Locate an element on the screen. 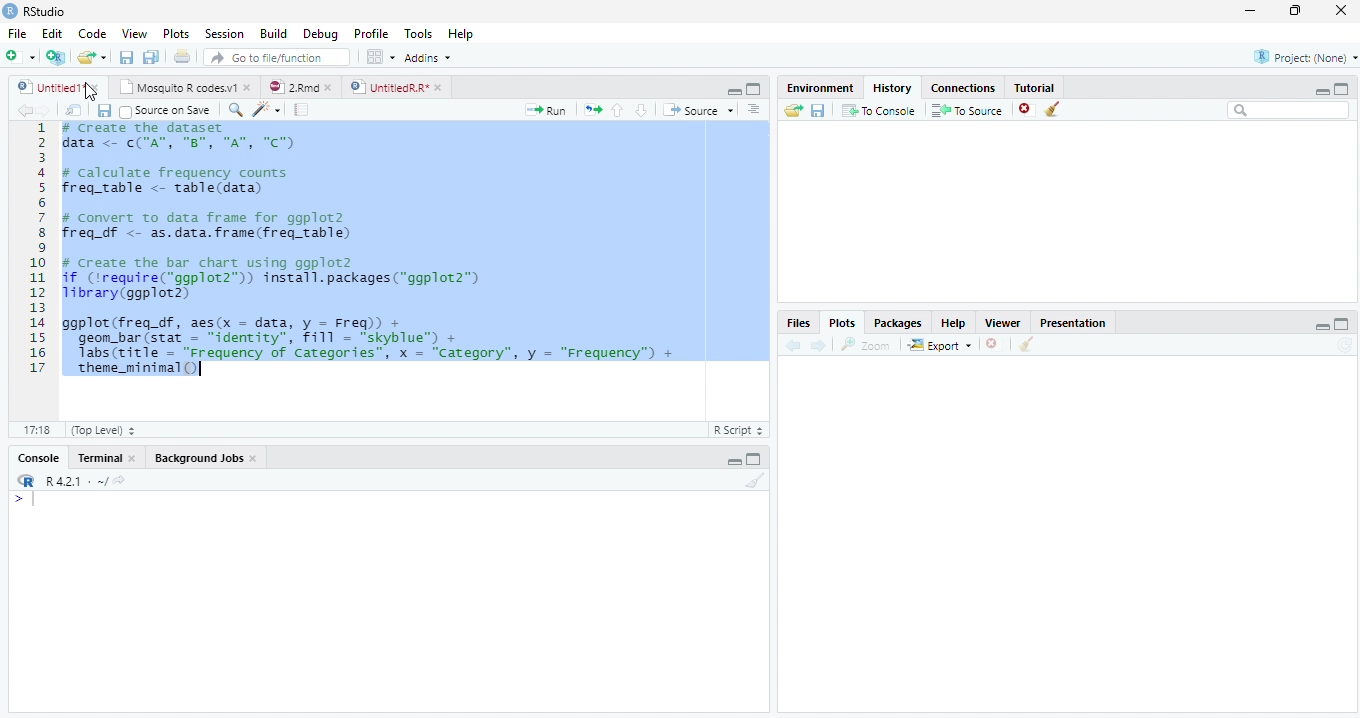 This screenshot has height=718, width=1360. Show in new window is located at coordinates (74, 110).